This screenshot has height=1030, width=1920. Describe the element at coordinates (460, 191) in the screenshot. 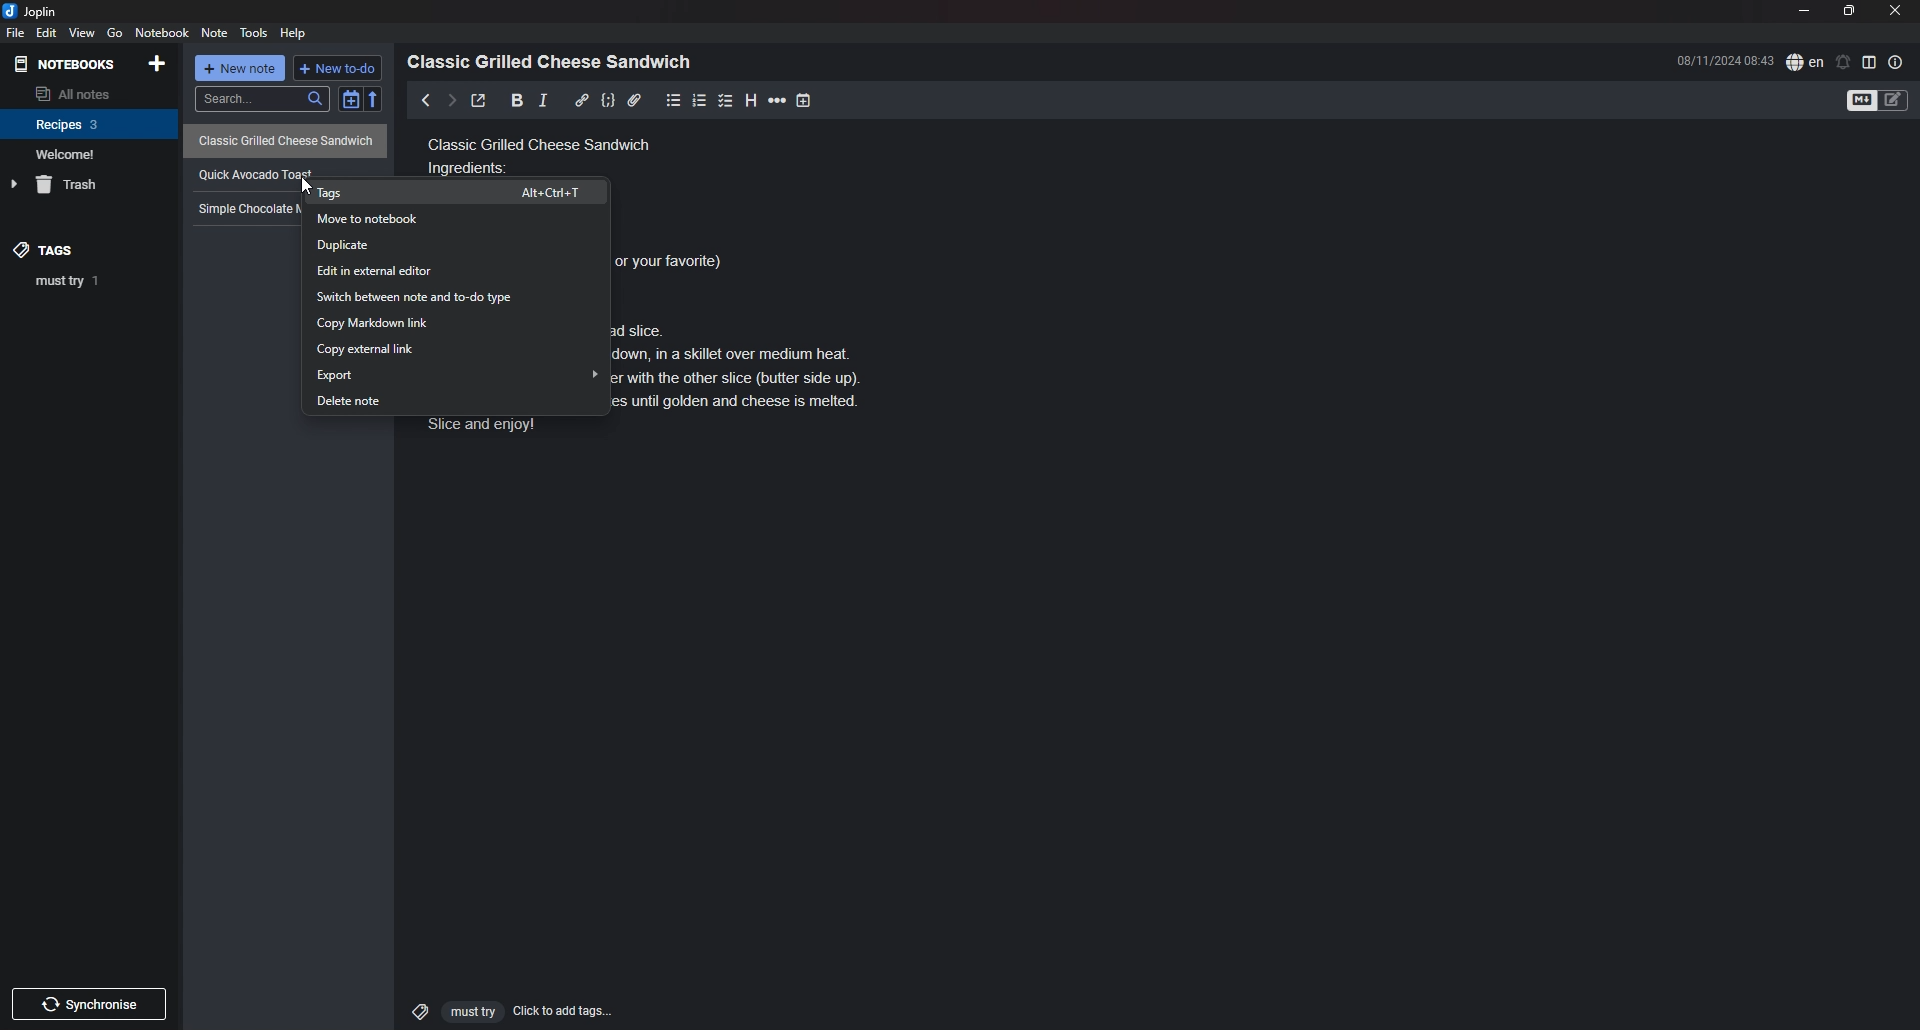

I see `tags` at that location.